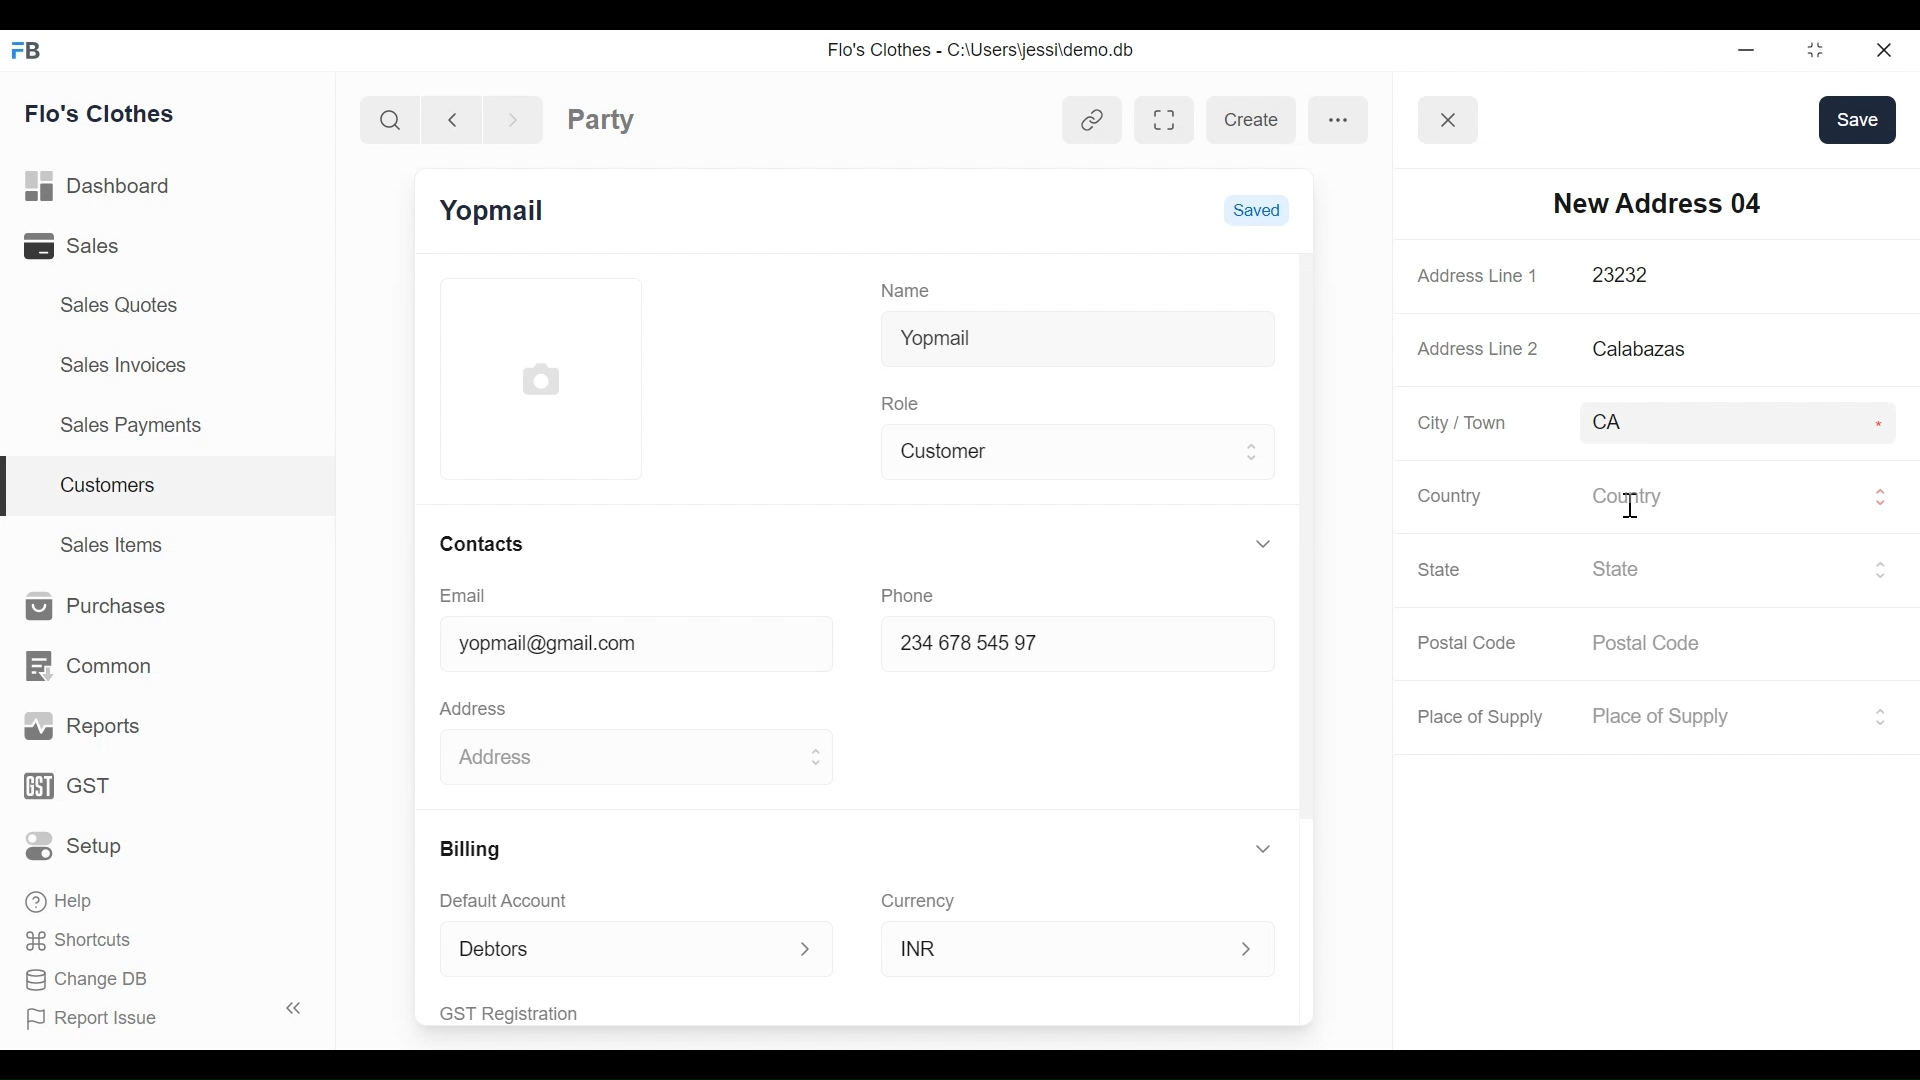 This screenshot has width=1920, height=1080. What do you see at coordinates (1744, 49) in the screenshot?
I see `minimize` at bounding box center [1744, 49].